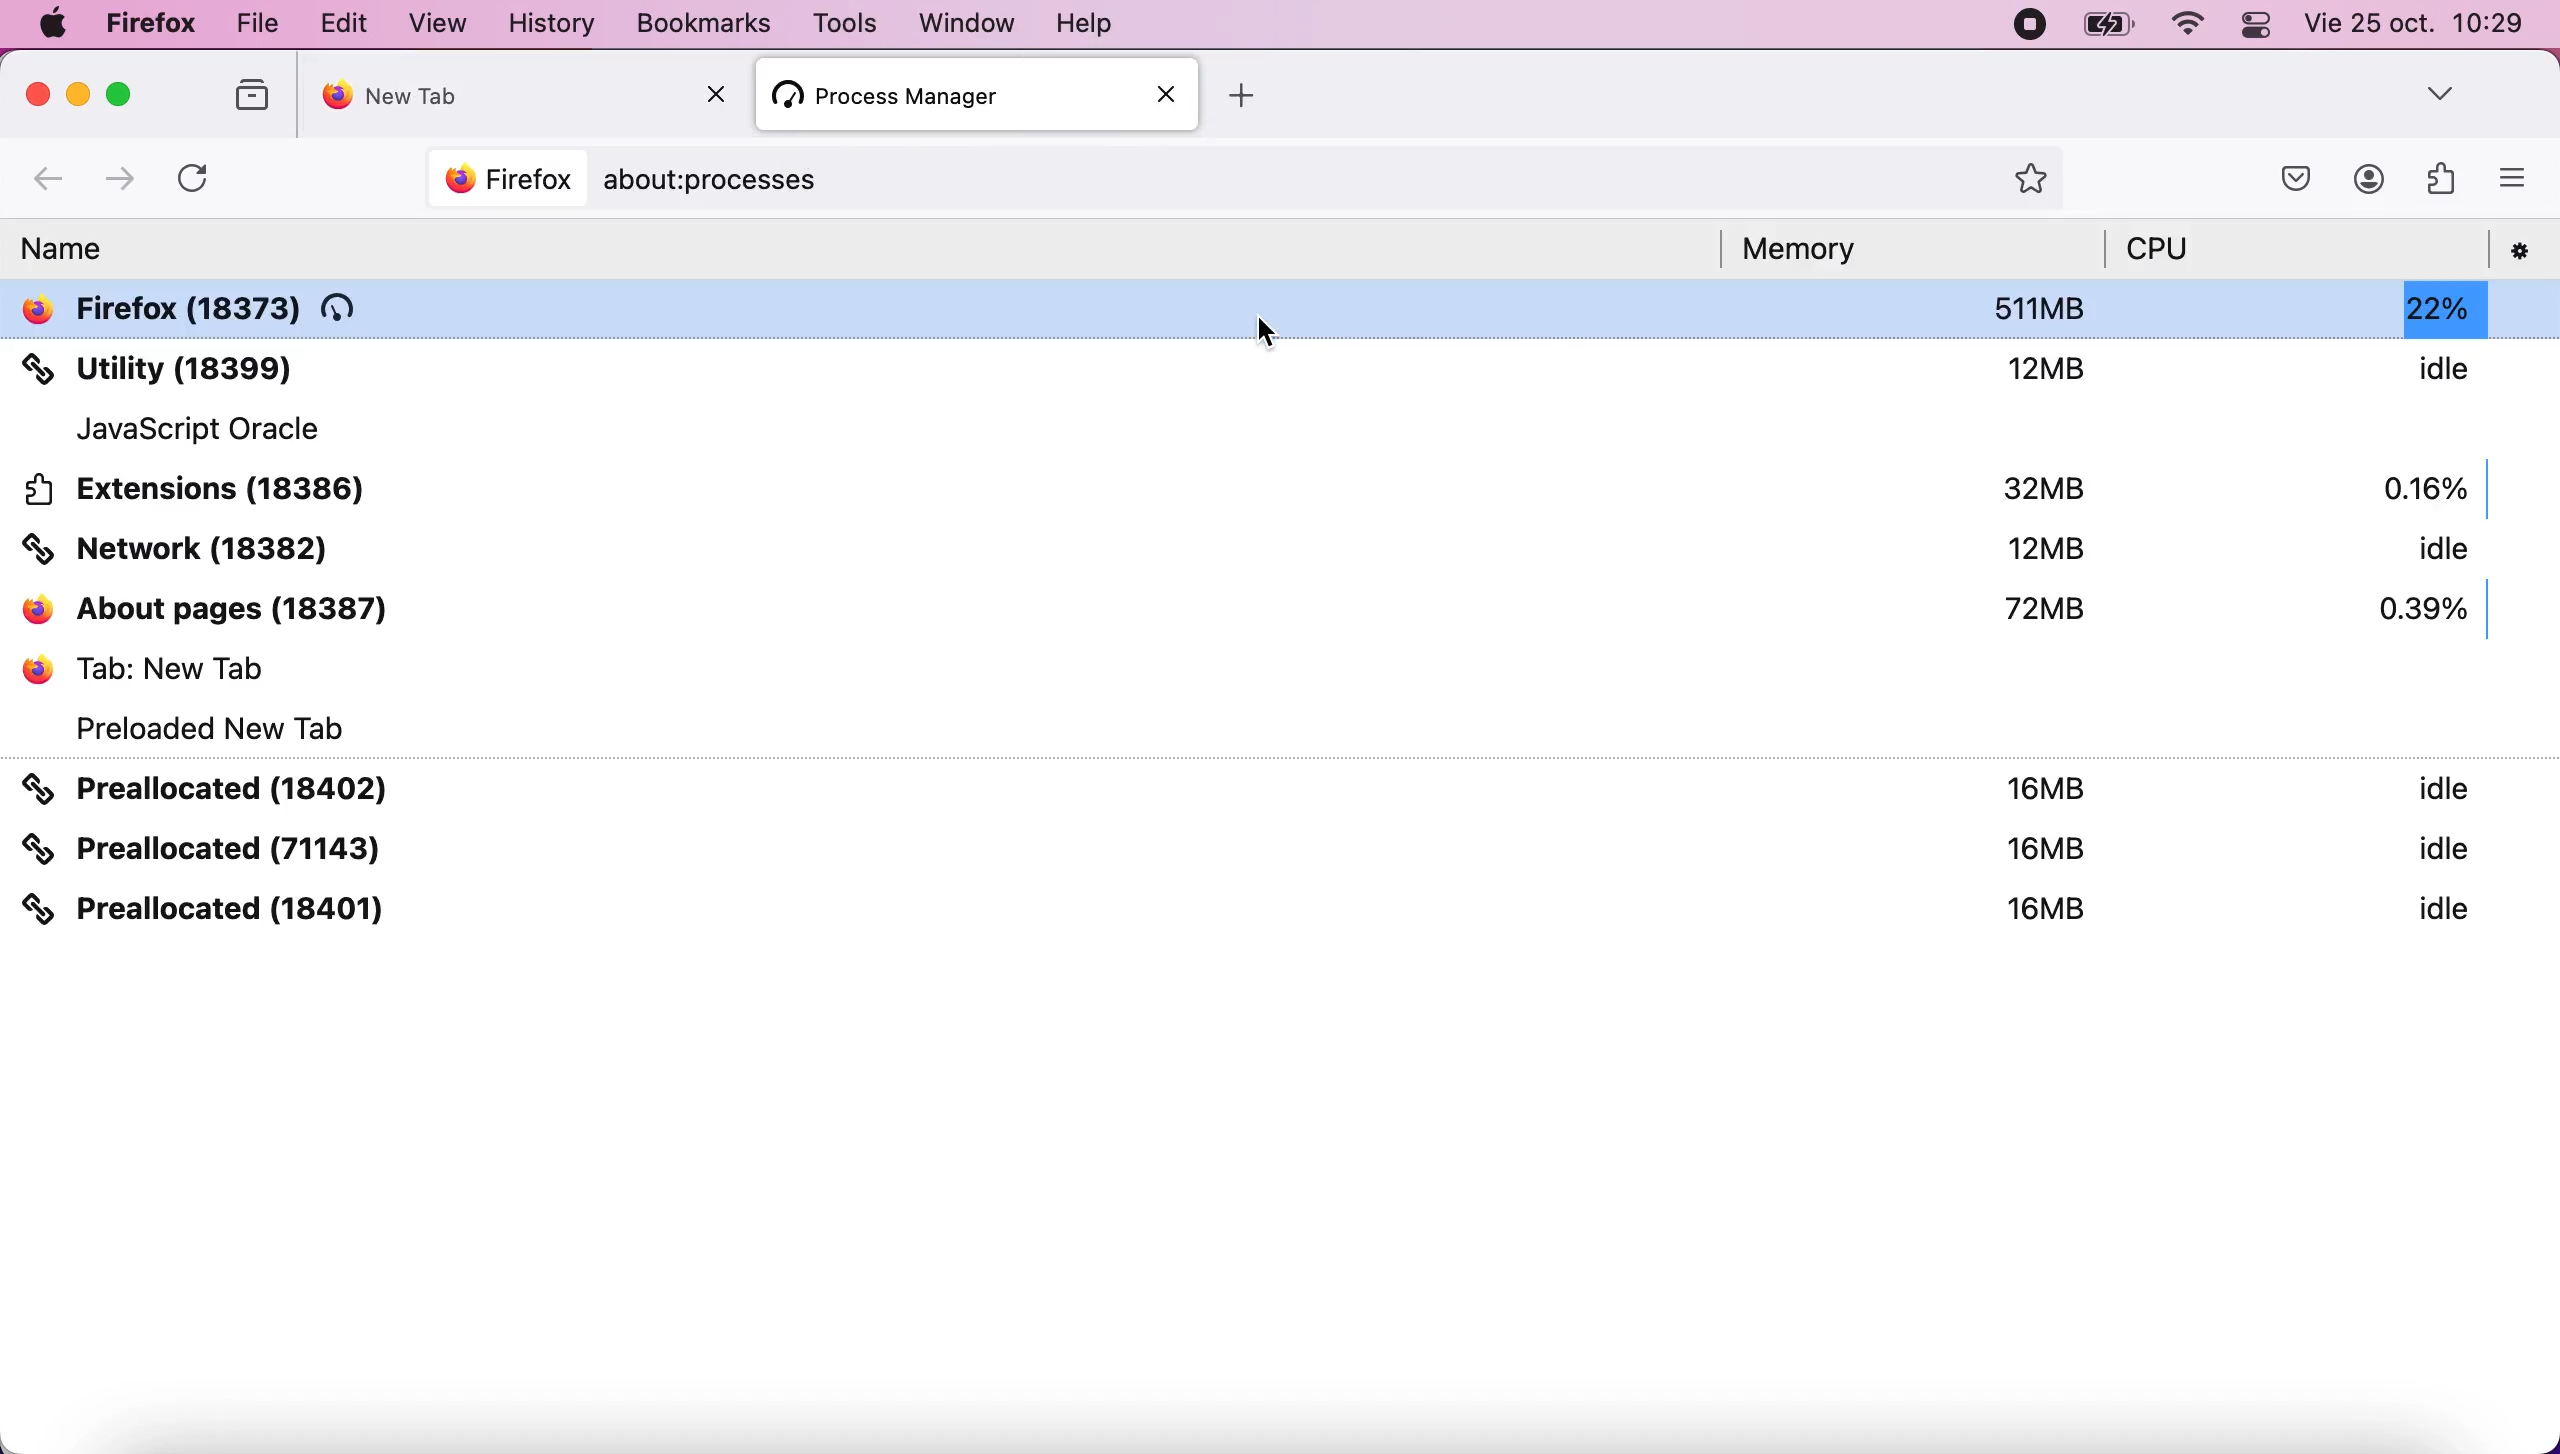  I want to click on Move backward, so click(50, 181).